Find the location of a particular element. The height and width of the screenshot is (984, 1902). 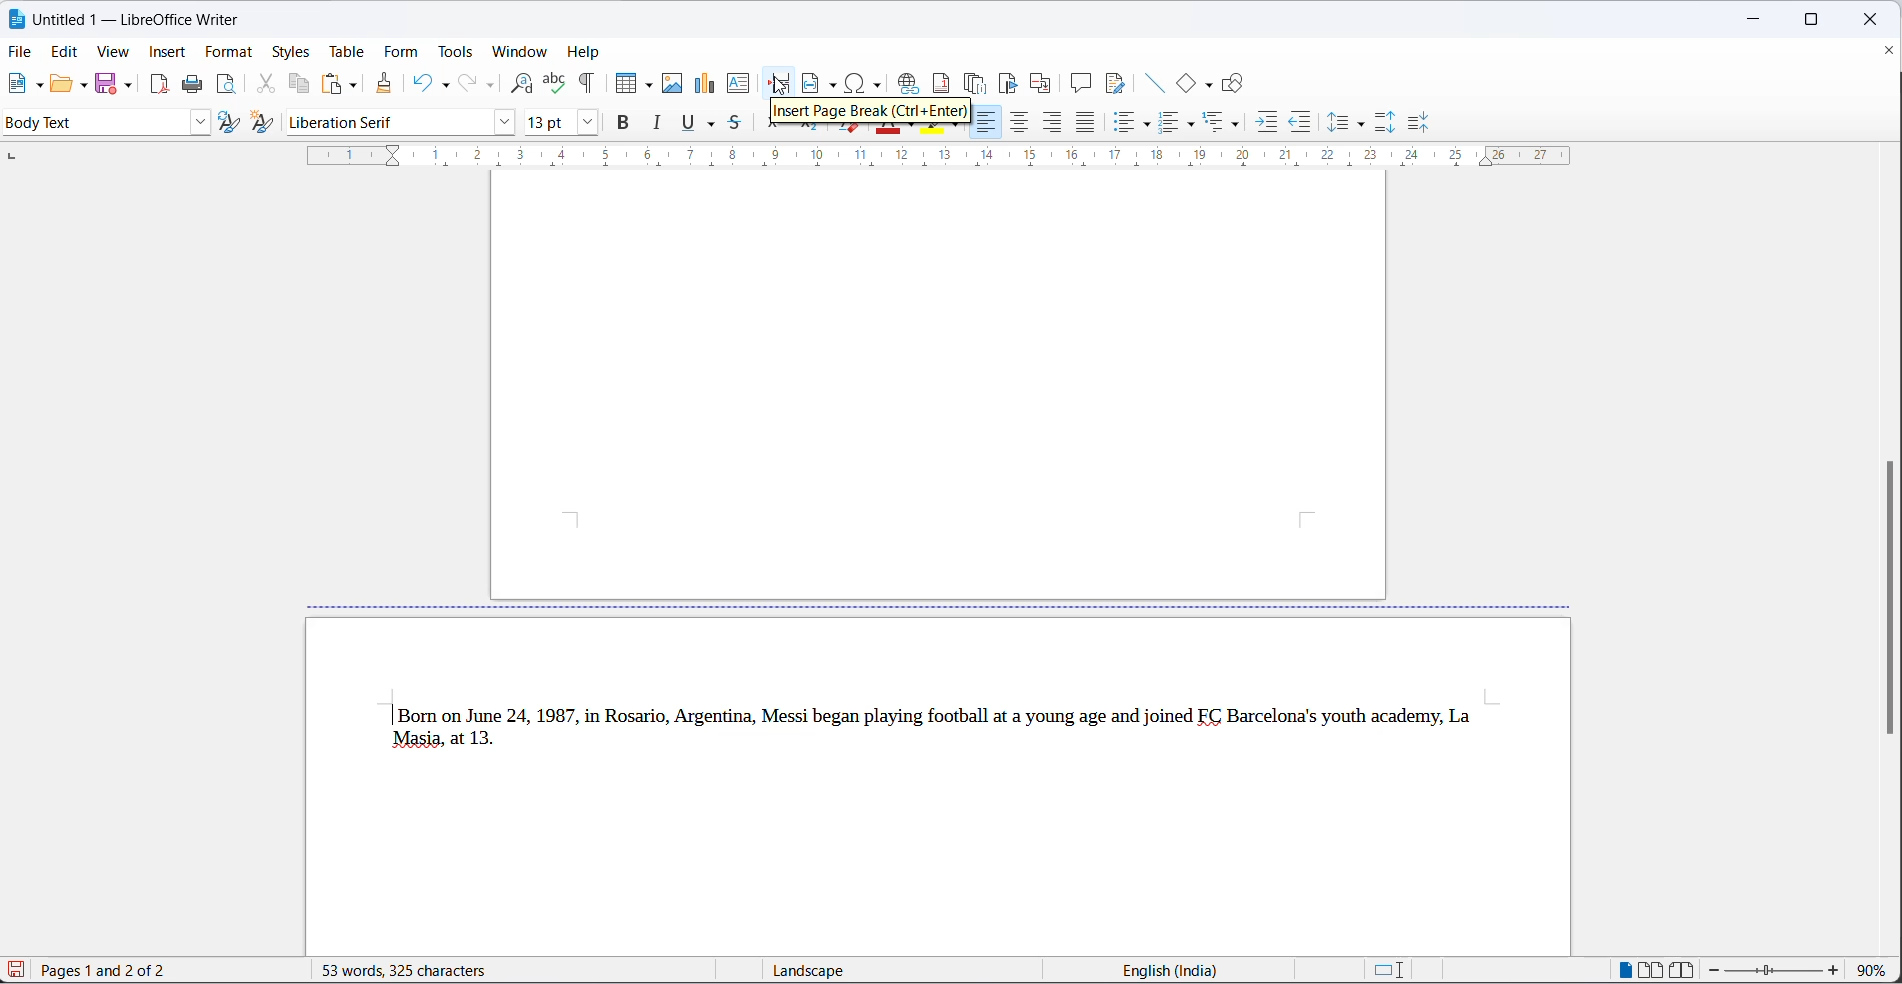

insert hyperlink is located at coordinates (906, 84).